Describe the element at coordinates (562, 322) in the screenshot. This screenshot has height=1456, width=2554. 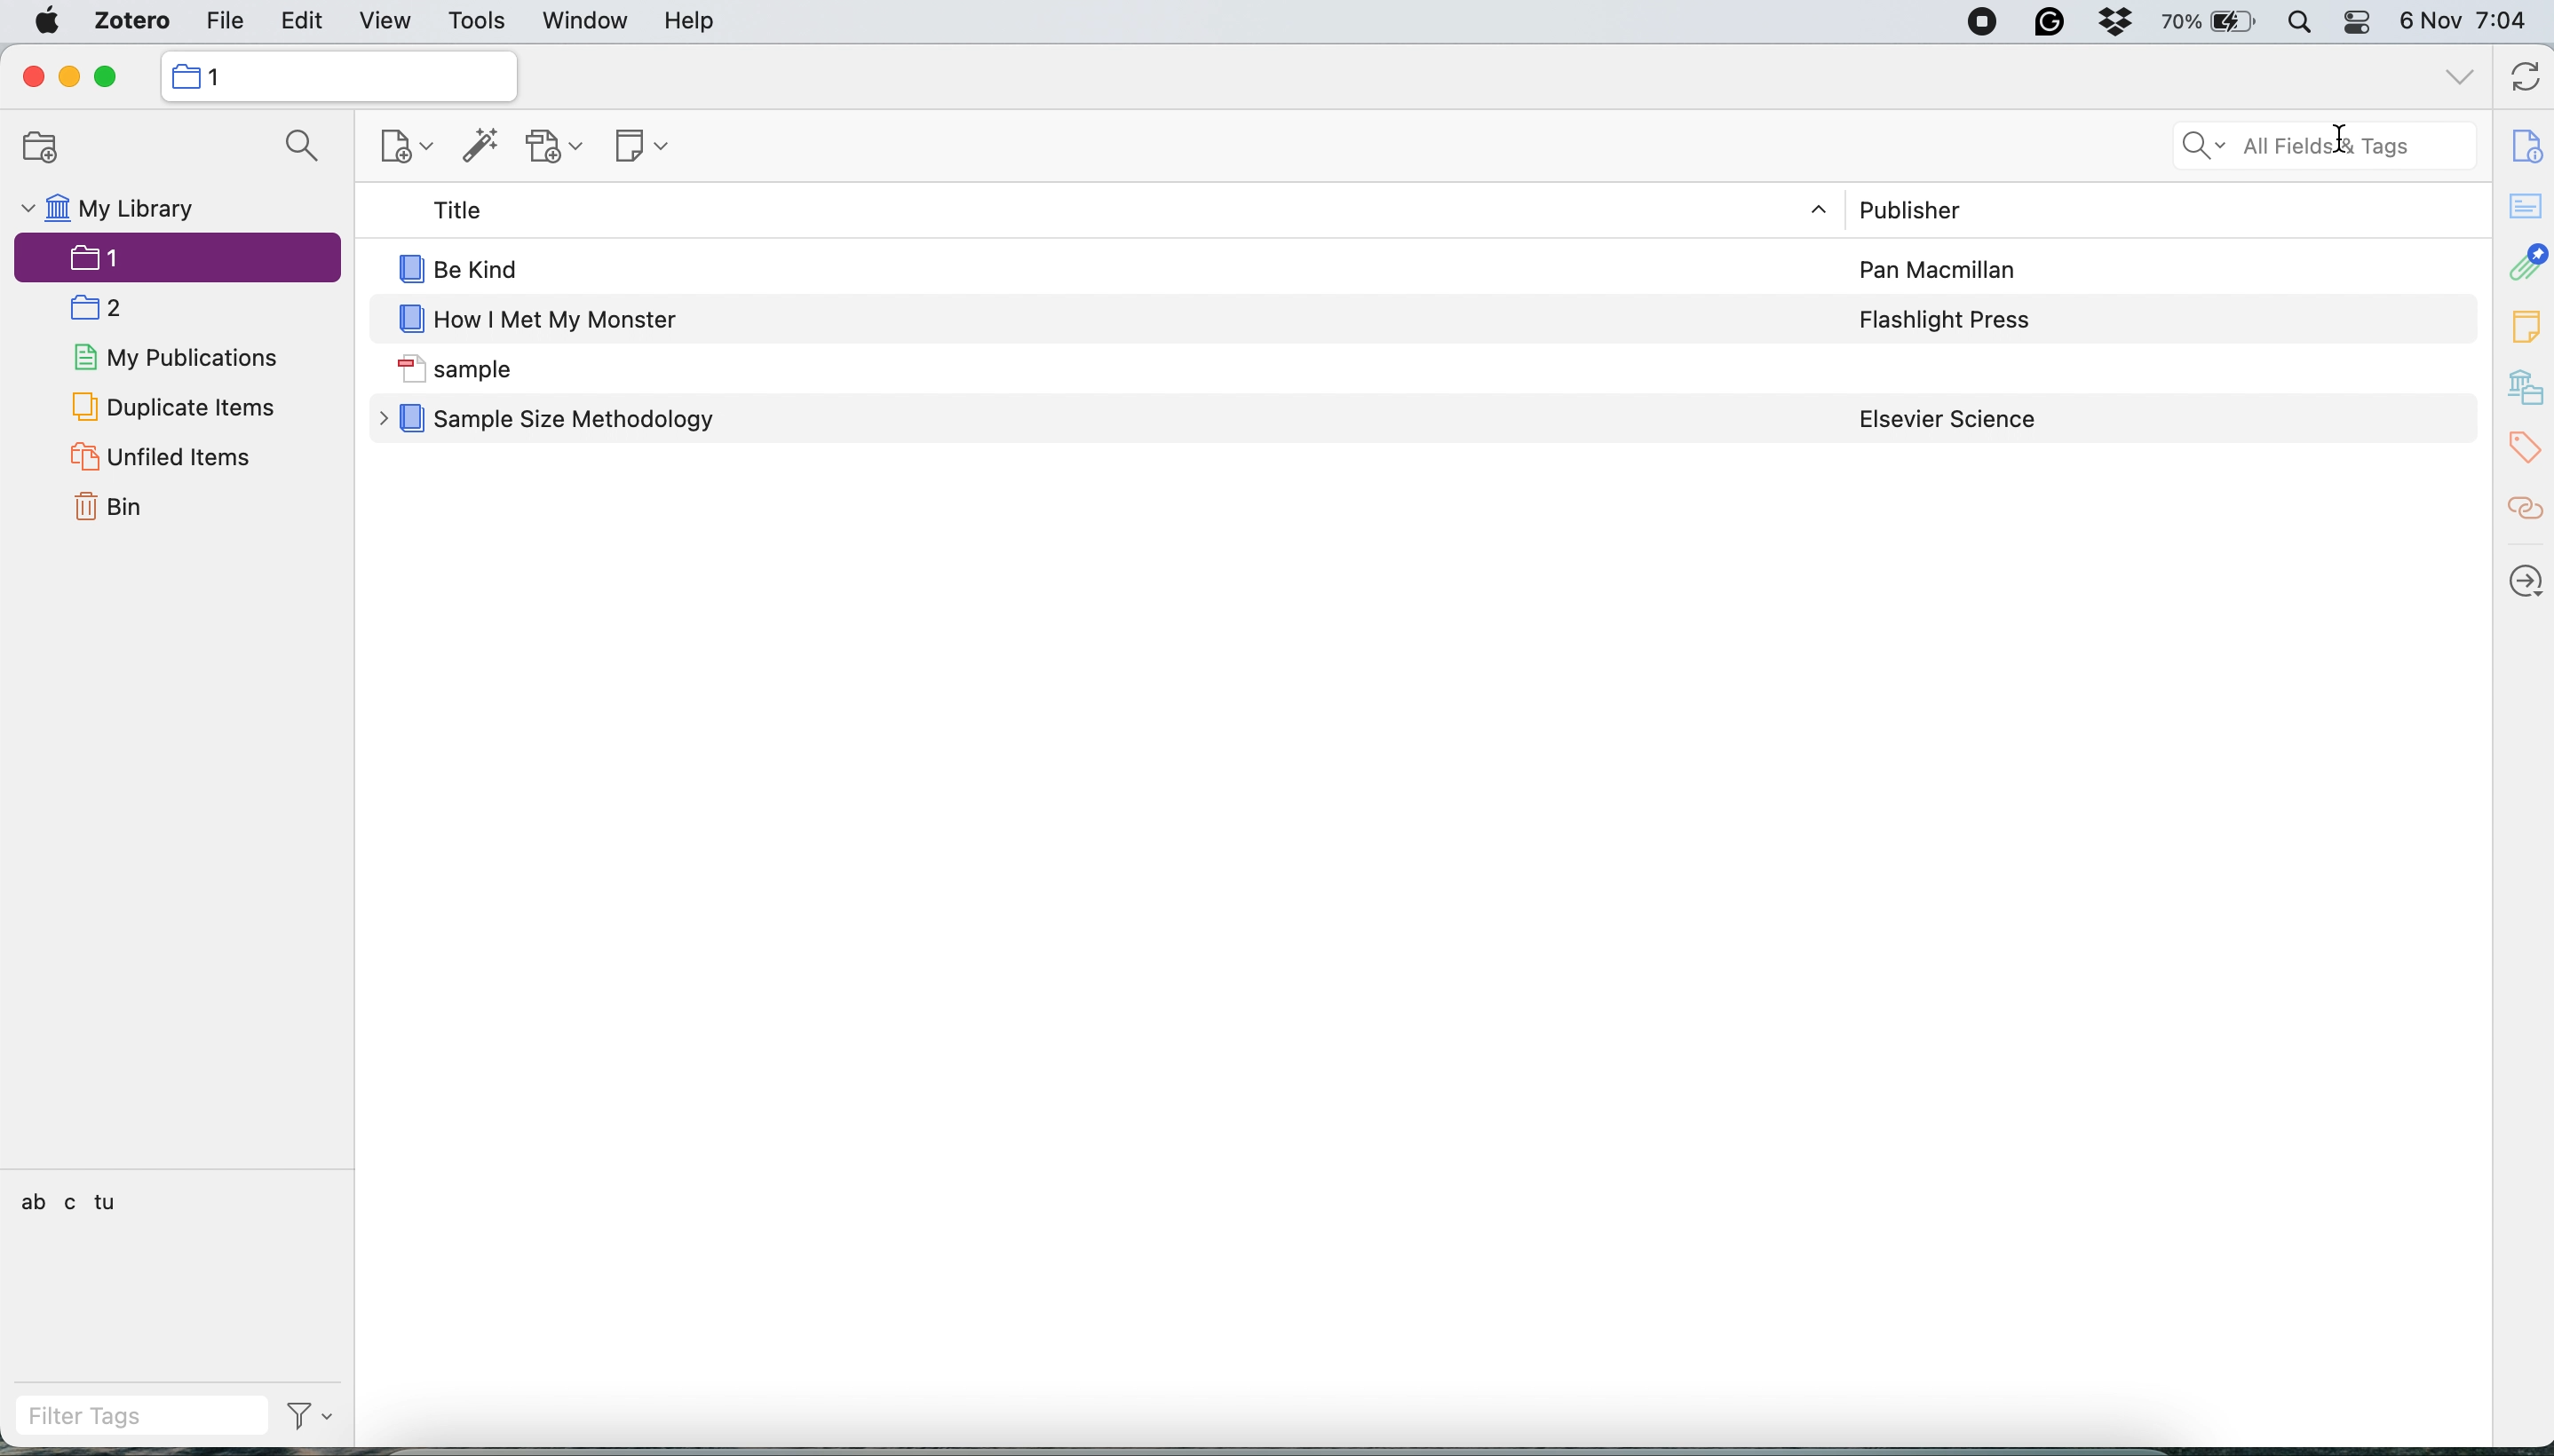
I see `How | Met My Monster` at that location.